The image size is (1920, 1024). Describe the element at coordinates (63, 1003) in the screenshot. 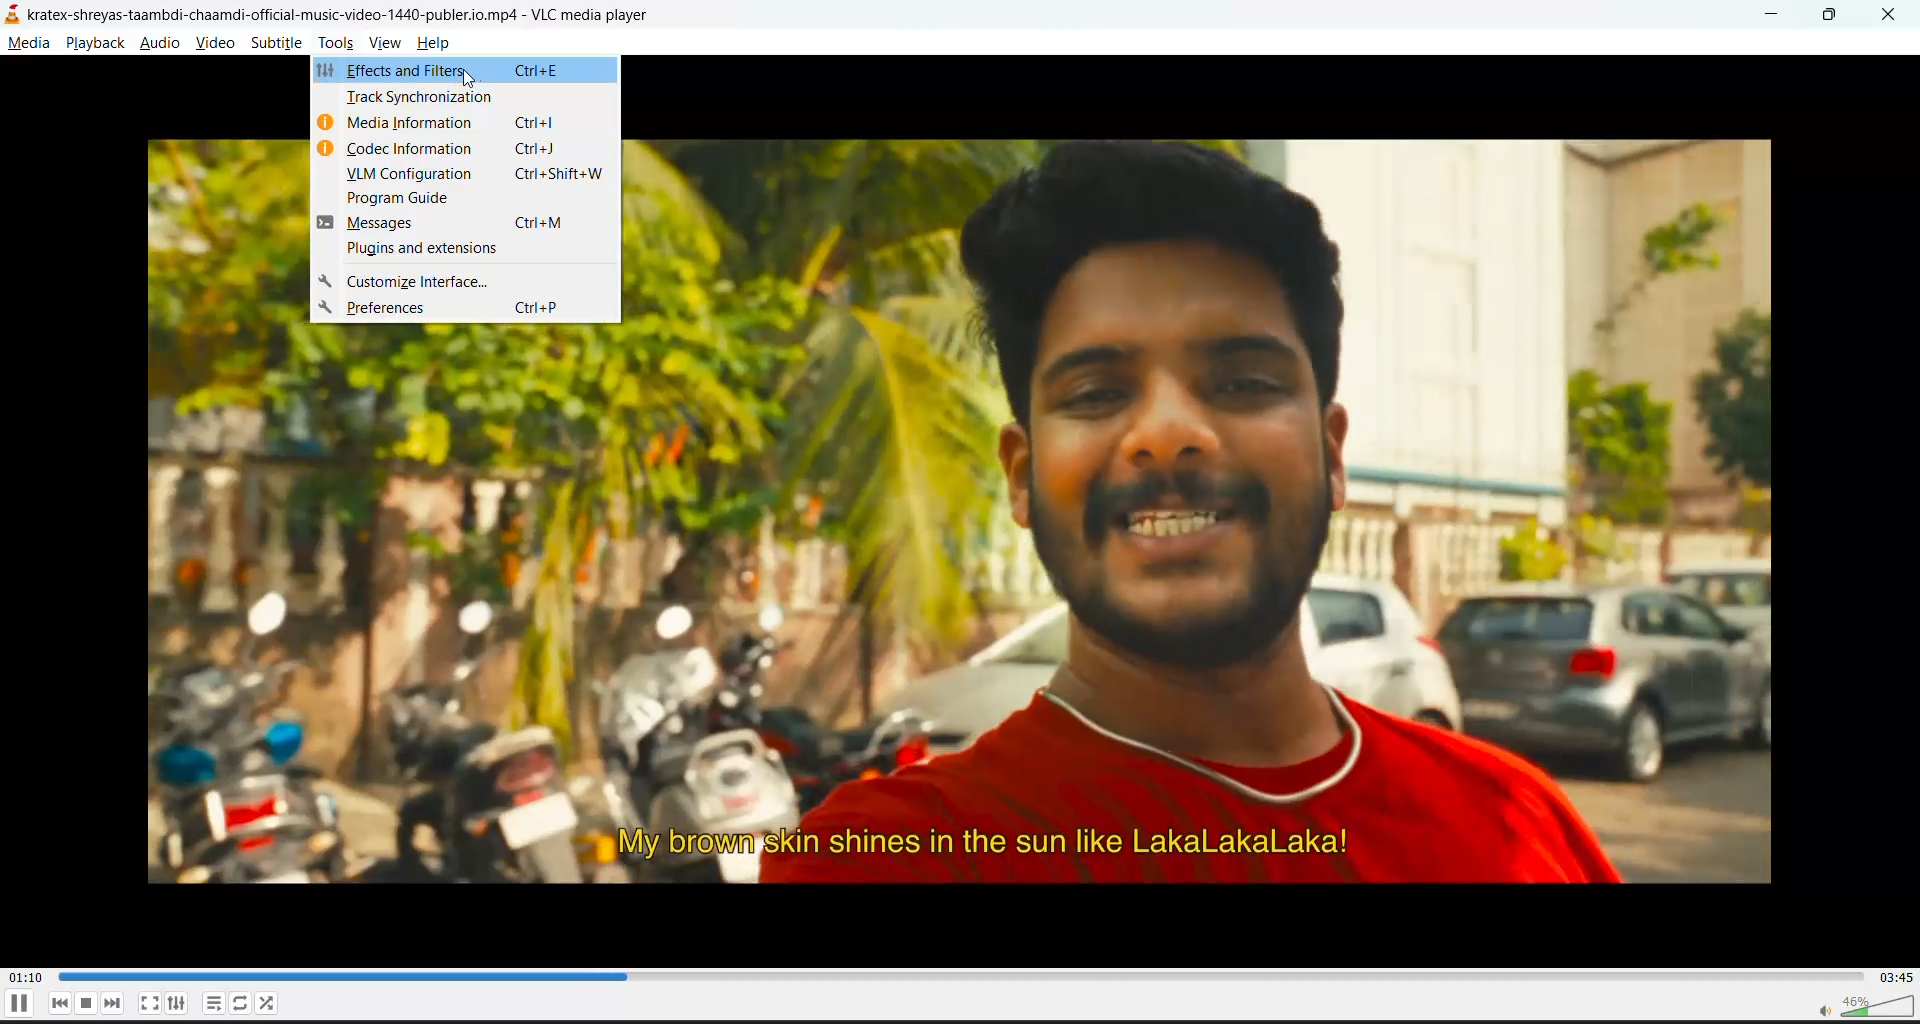

I see `previous` at that location.